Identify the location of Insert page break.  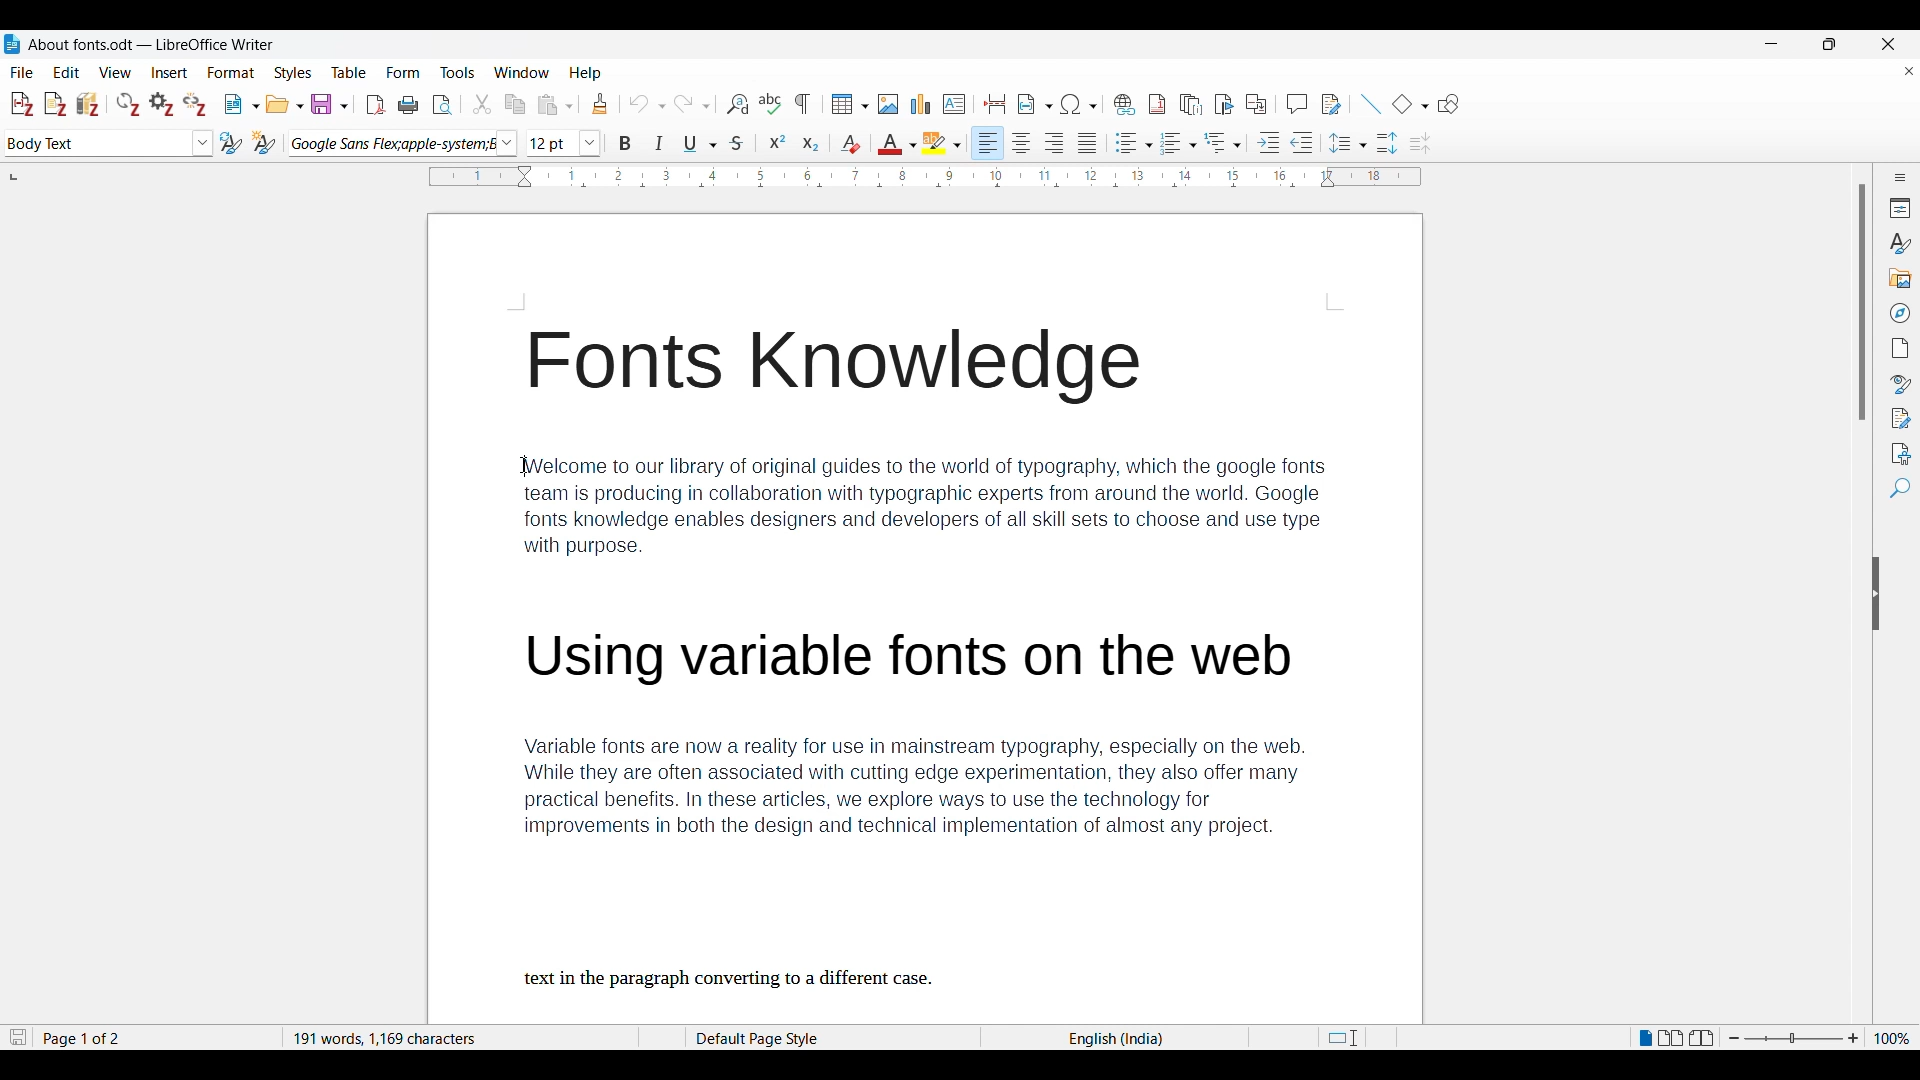
(996, 104).